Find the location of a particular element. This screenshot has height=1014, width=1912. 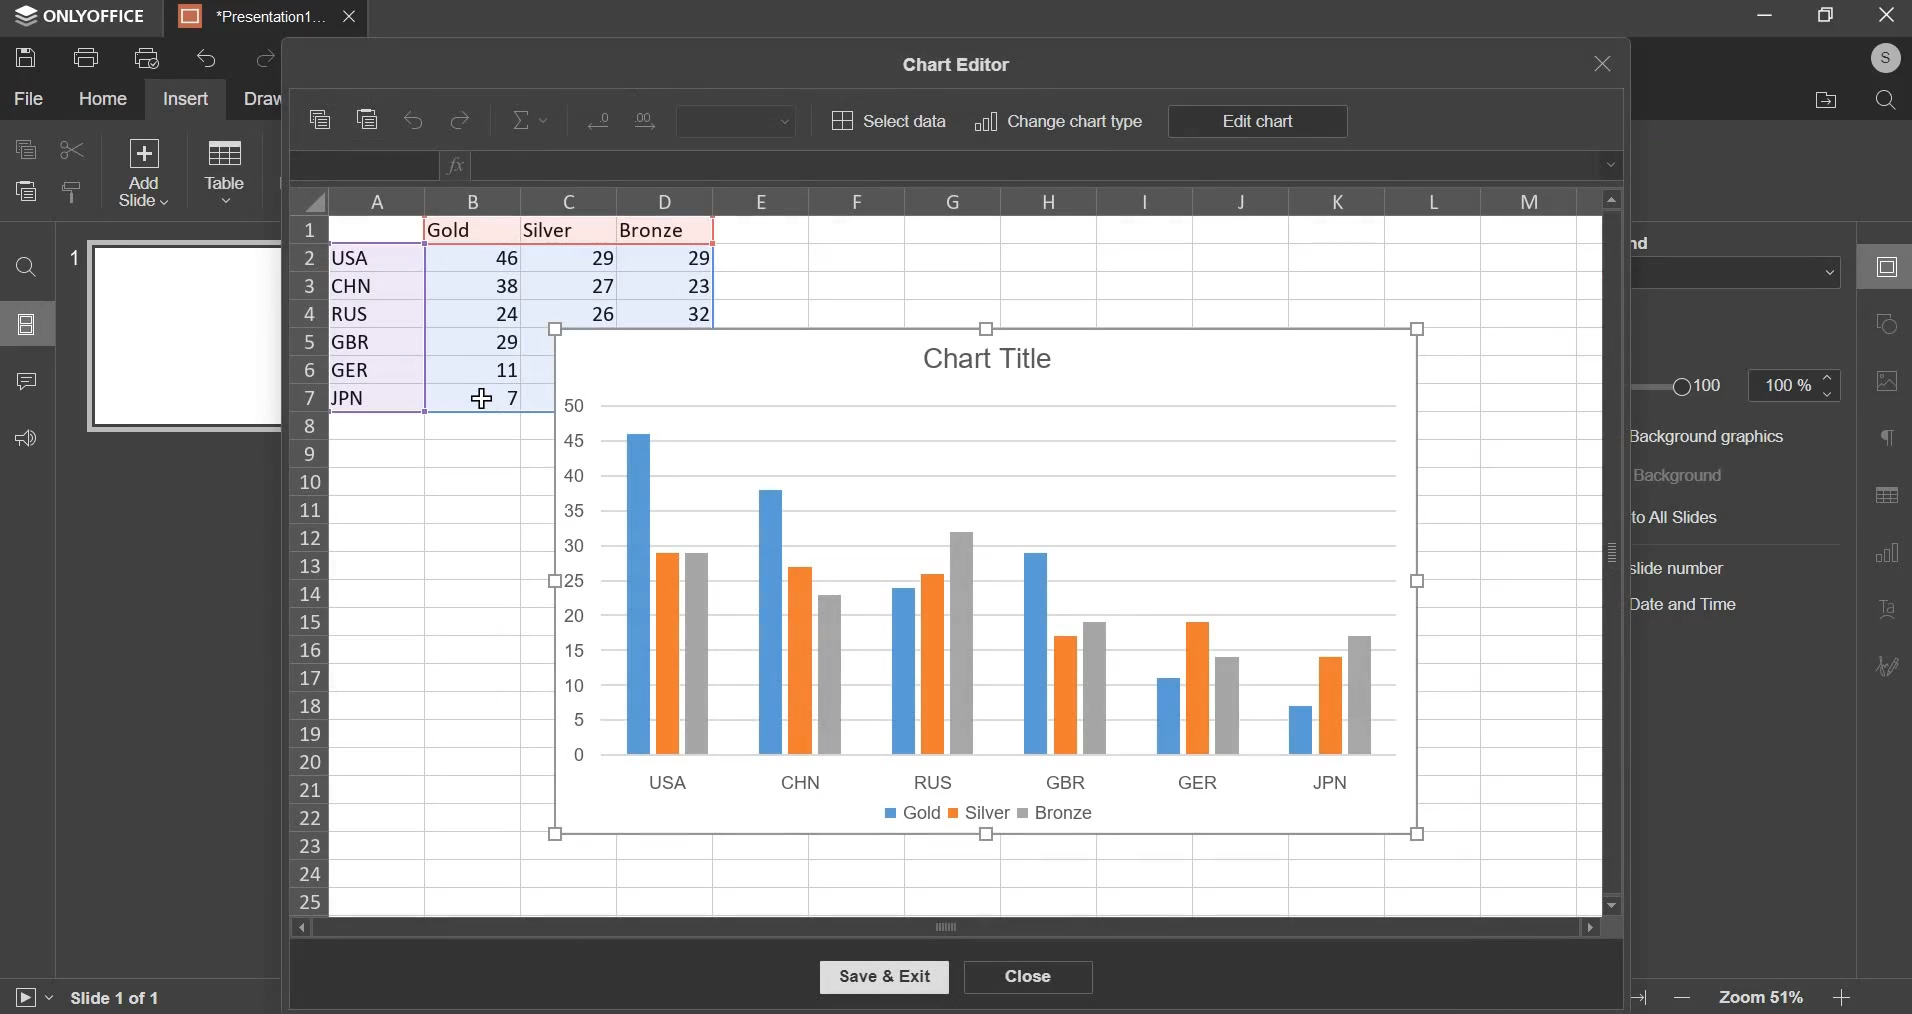

jpn is located at coordinates (376, 400).